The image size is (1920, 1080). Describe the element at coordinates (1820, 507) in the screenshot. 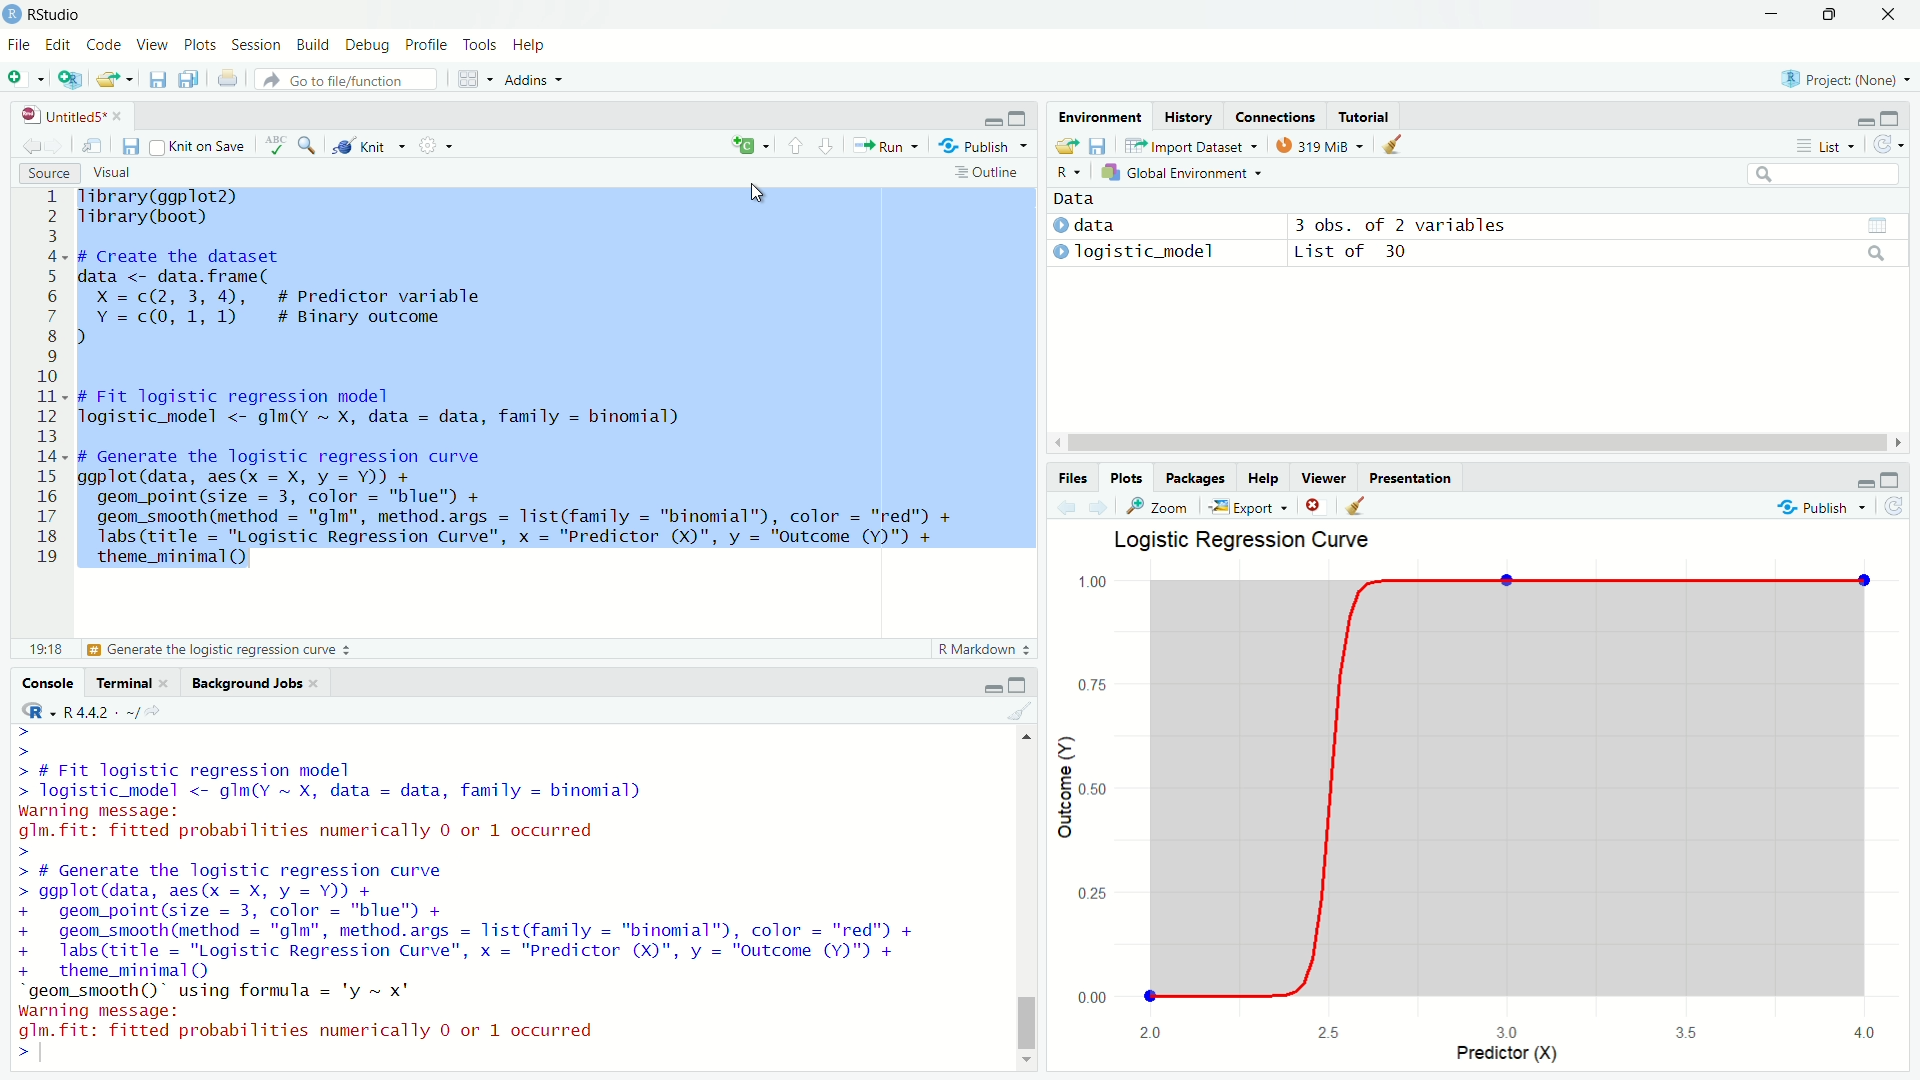

I see `Publish` at that location.